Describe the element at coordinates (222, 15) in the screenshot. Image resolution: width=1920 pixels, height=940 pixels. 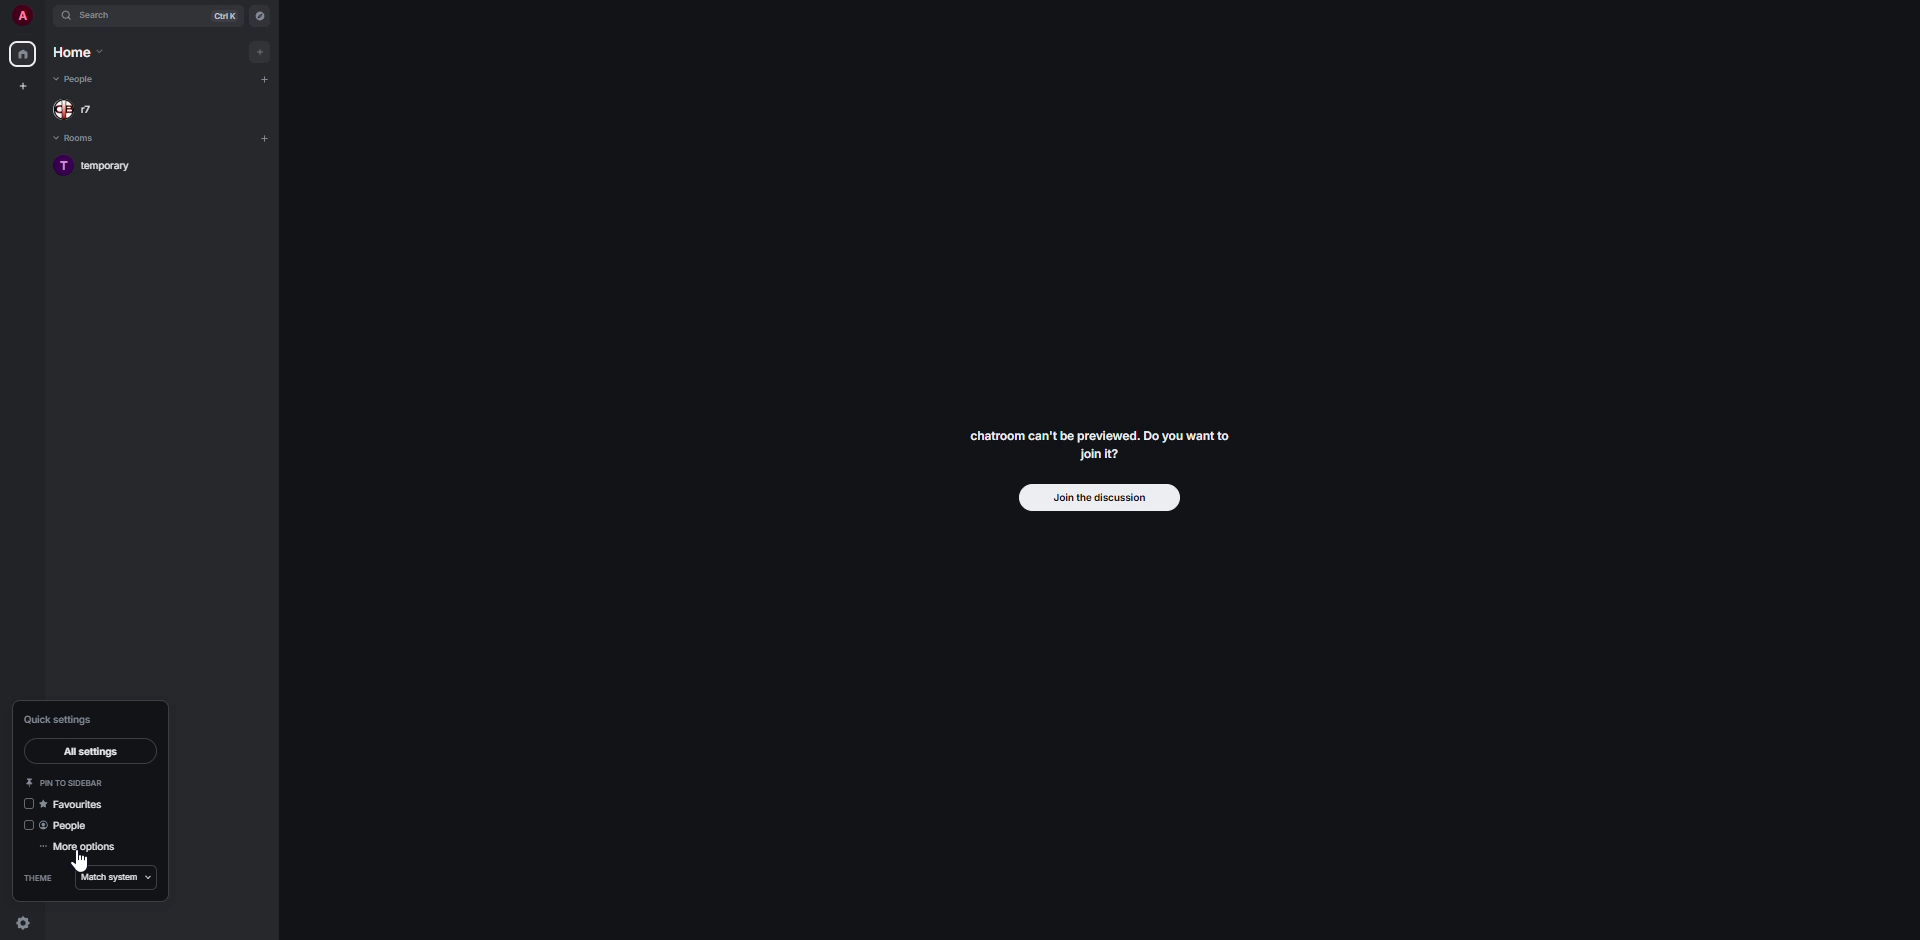
I see `ctrl K` at that location.